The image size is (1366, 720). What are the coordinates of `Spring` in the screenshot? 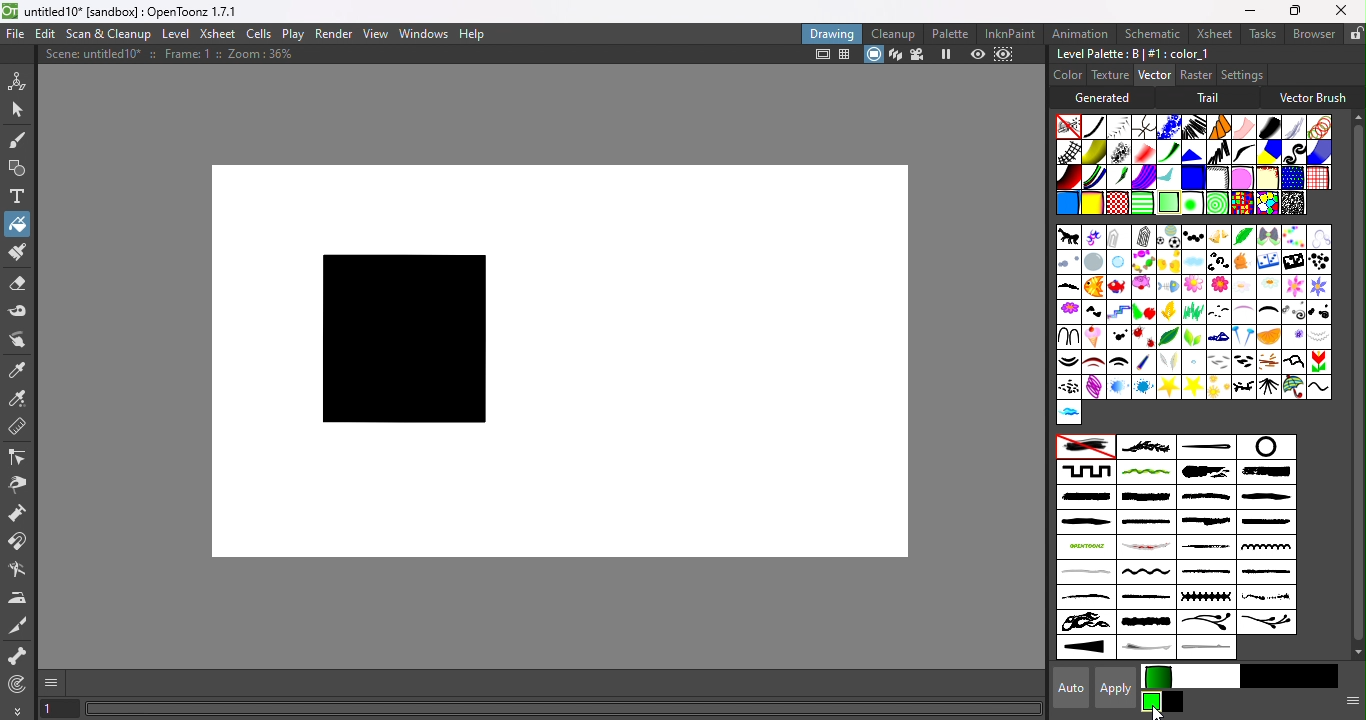 It's located at (1093, 387).